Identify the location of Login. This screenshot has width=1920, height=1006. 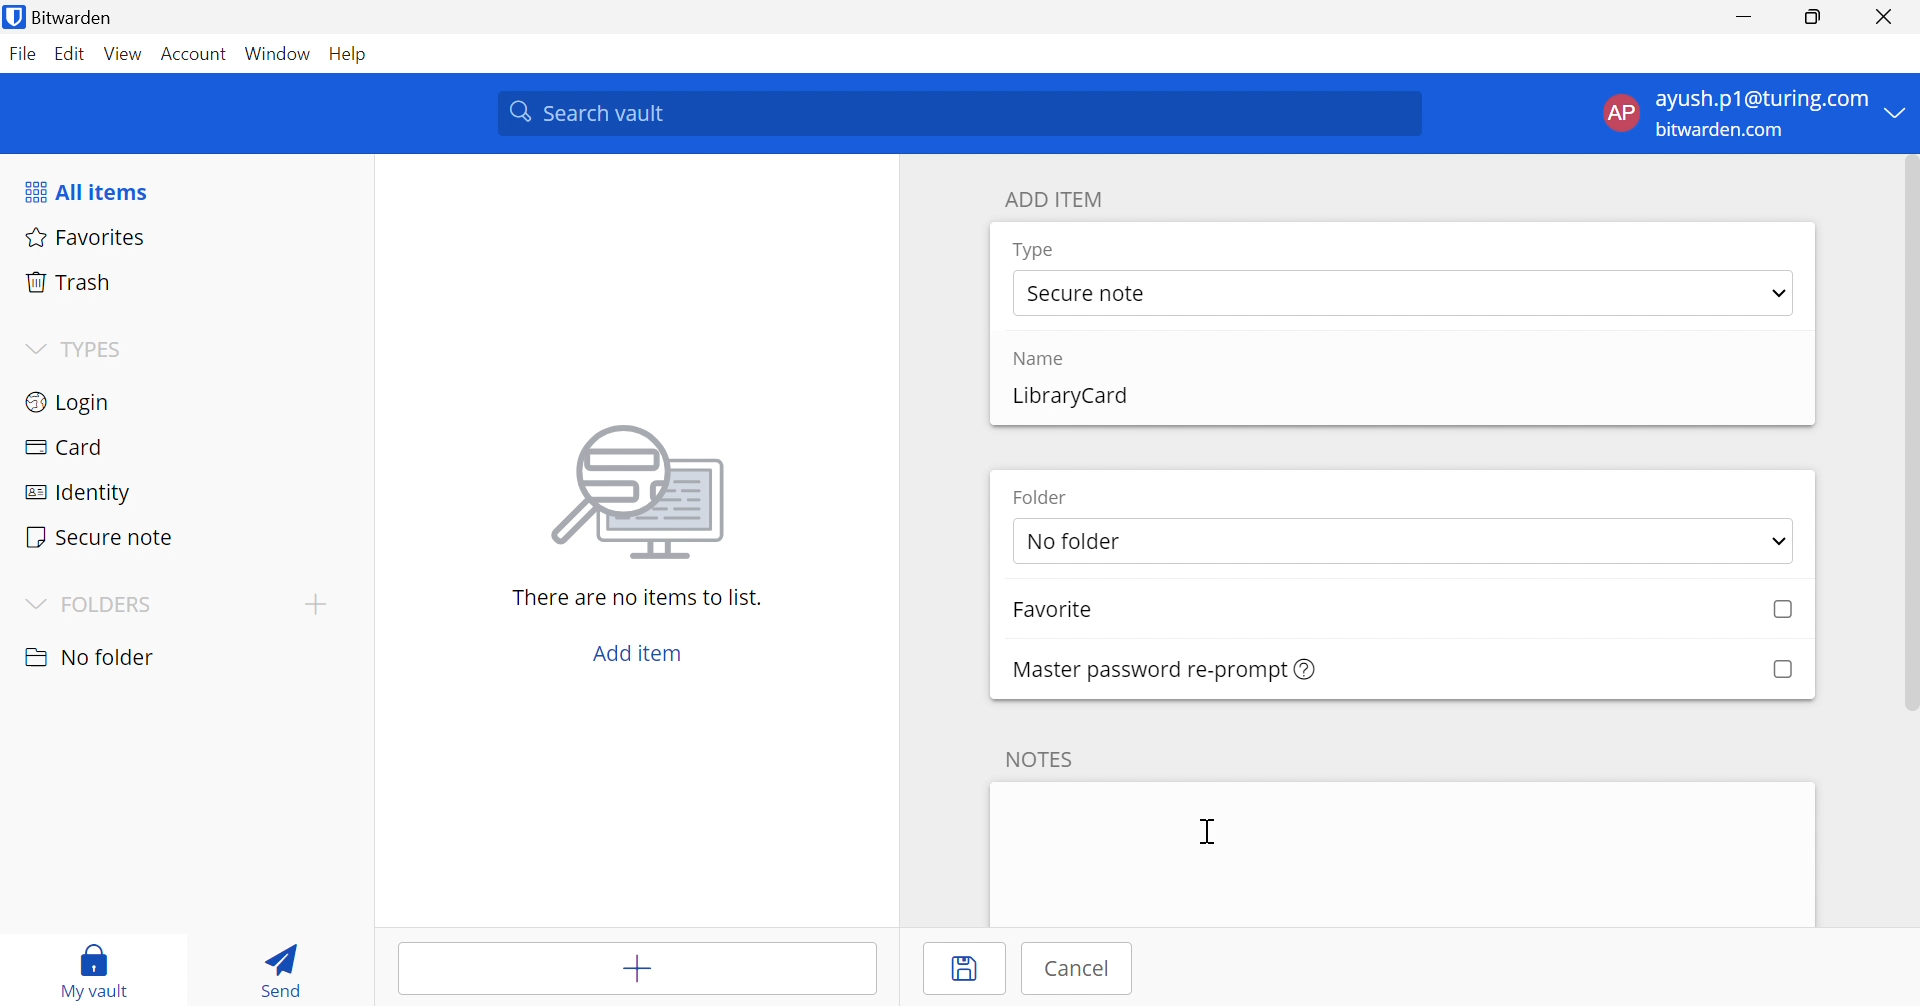
(181, 401).